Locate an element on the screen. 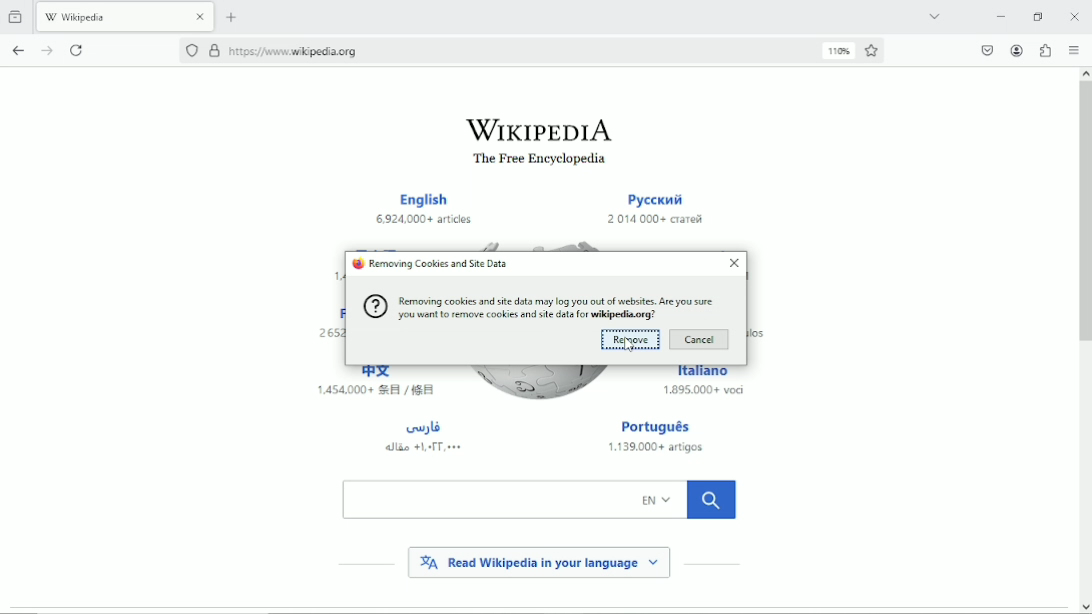 This screenshot has width=1092, height=614. Pycexmit2014 000+ articles is located at coordinates (655, 210).